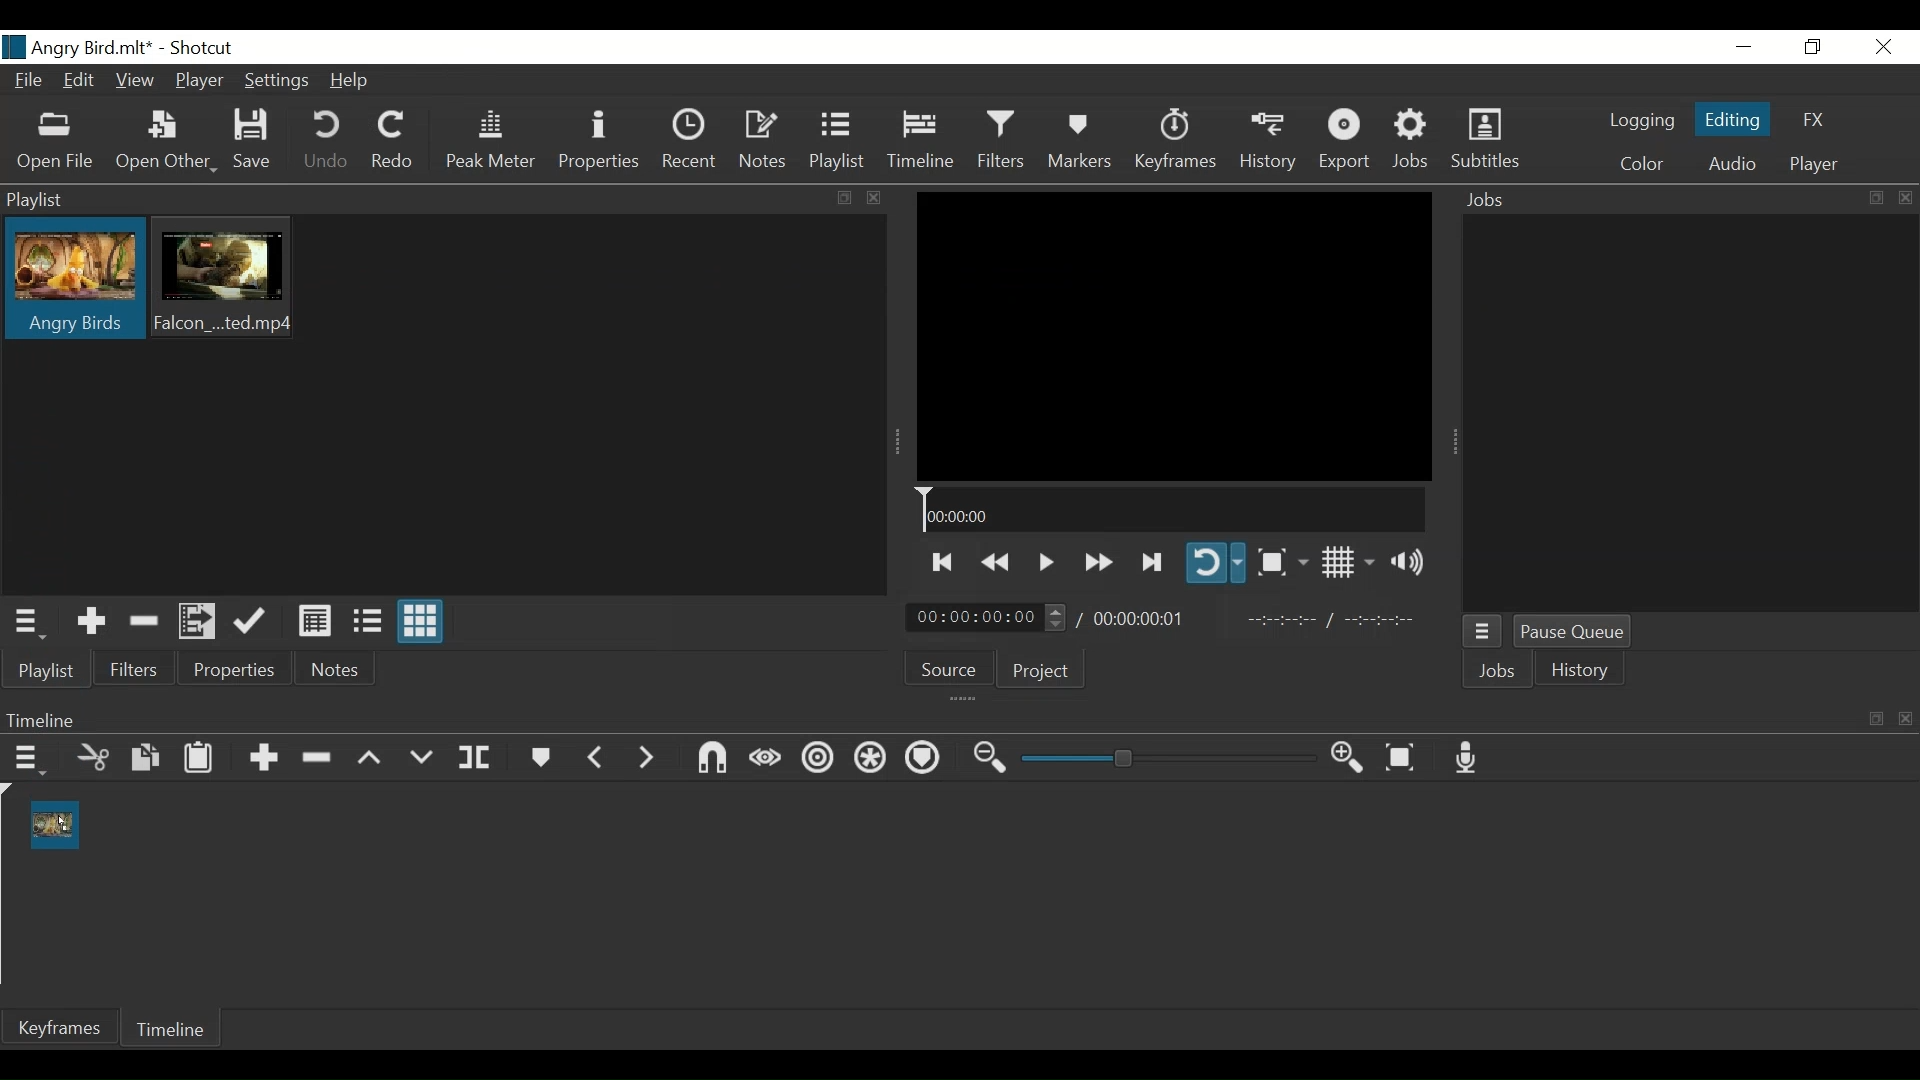 The width and height of the screenshot is (1920, 1080). Describe the element at coordinates (1485, 630) in the screenshot. I see `Jobs menu` at that location.